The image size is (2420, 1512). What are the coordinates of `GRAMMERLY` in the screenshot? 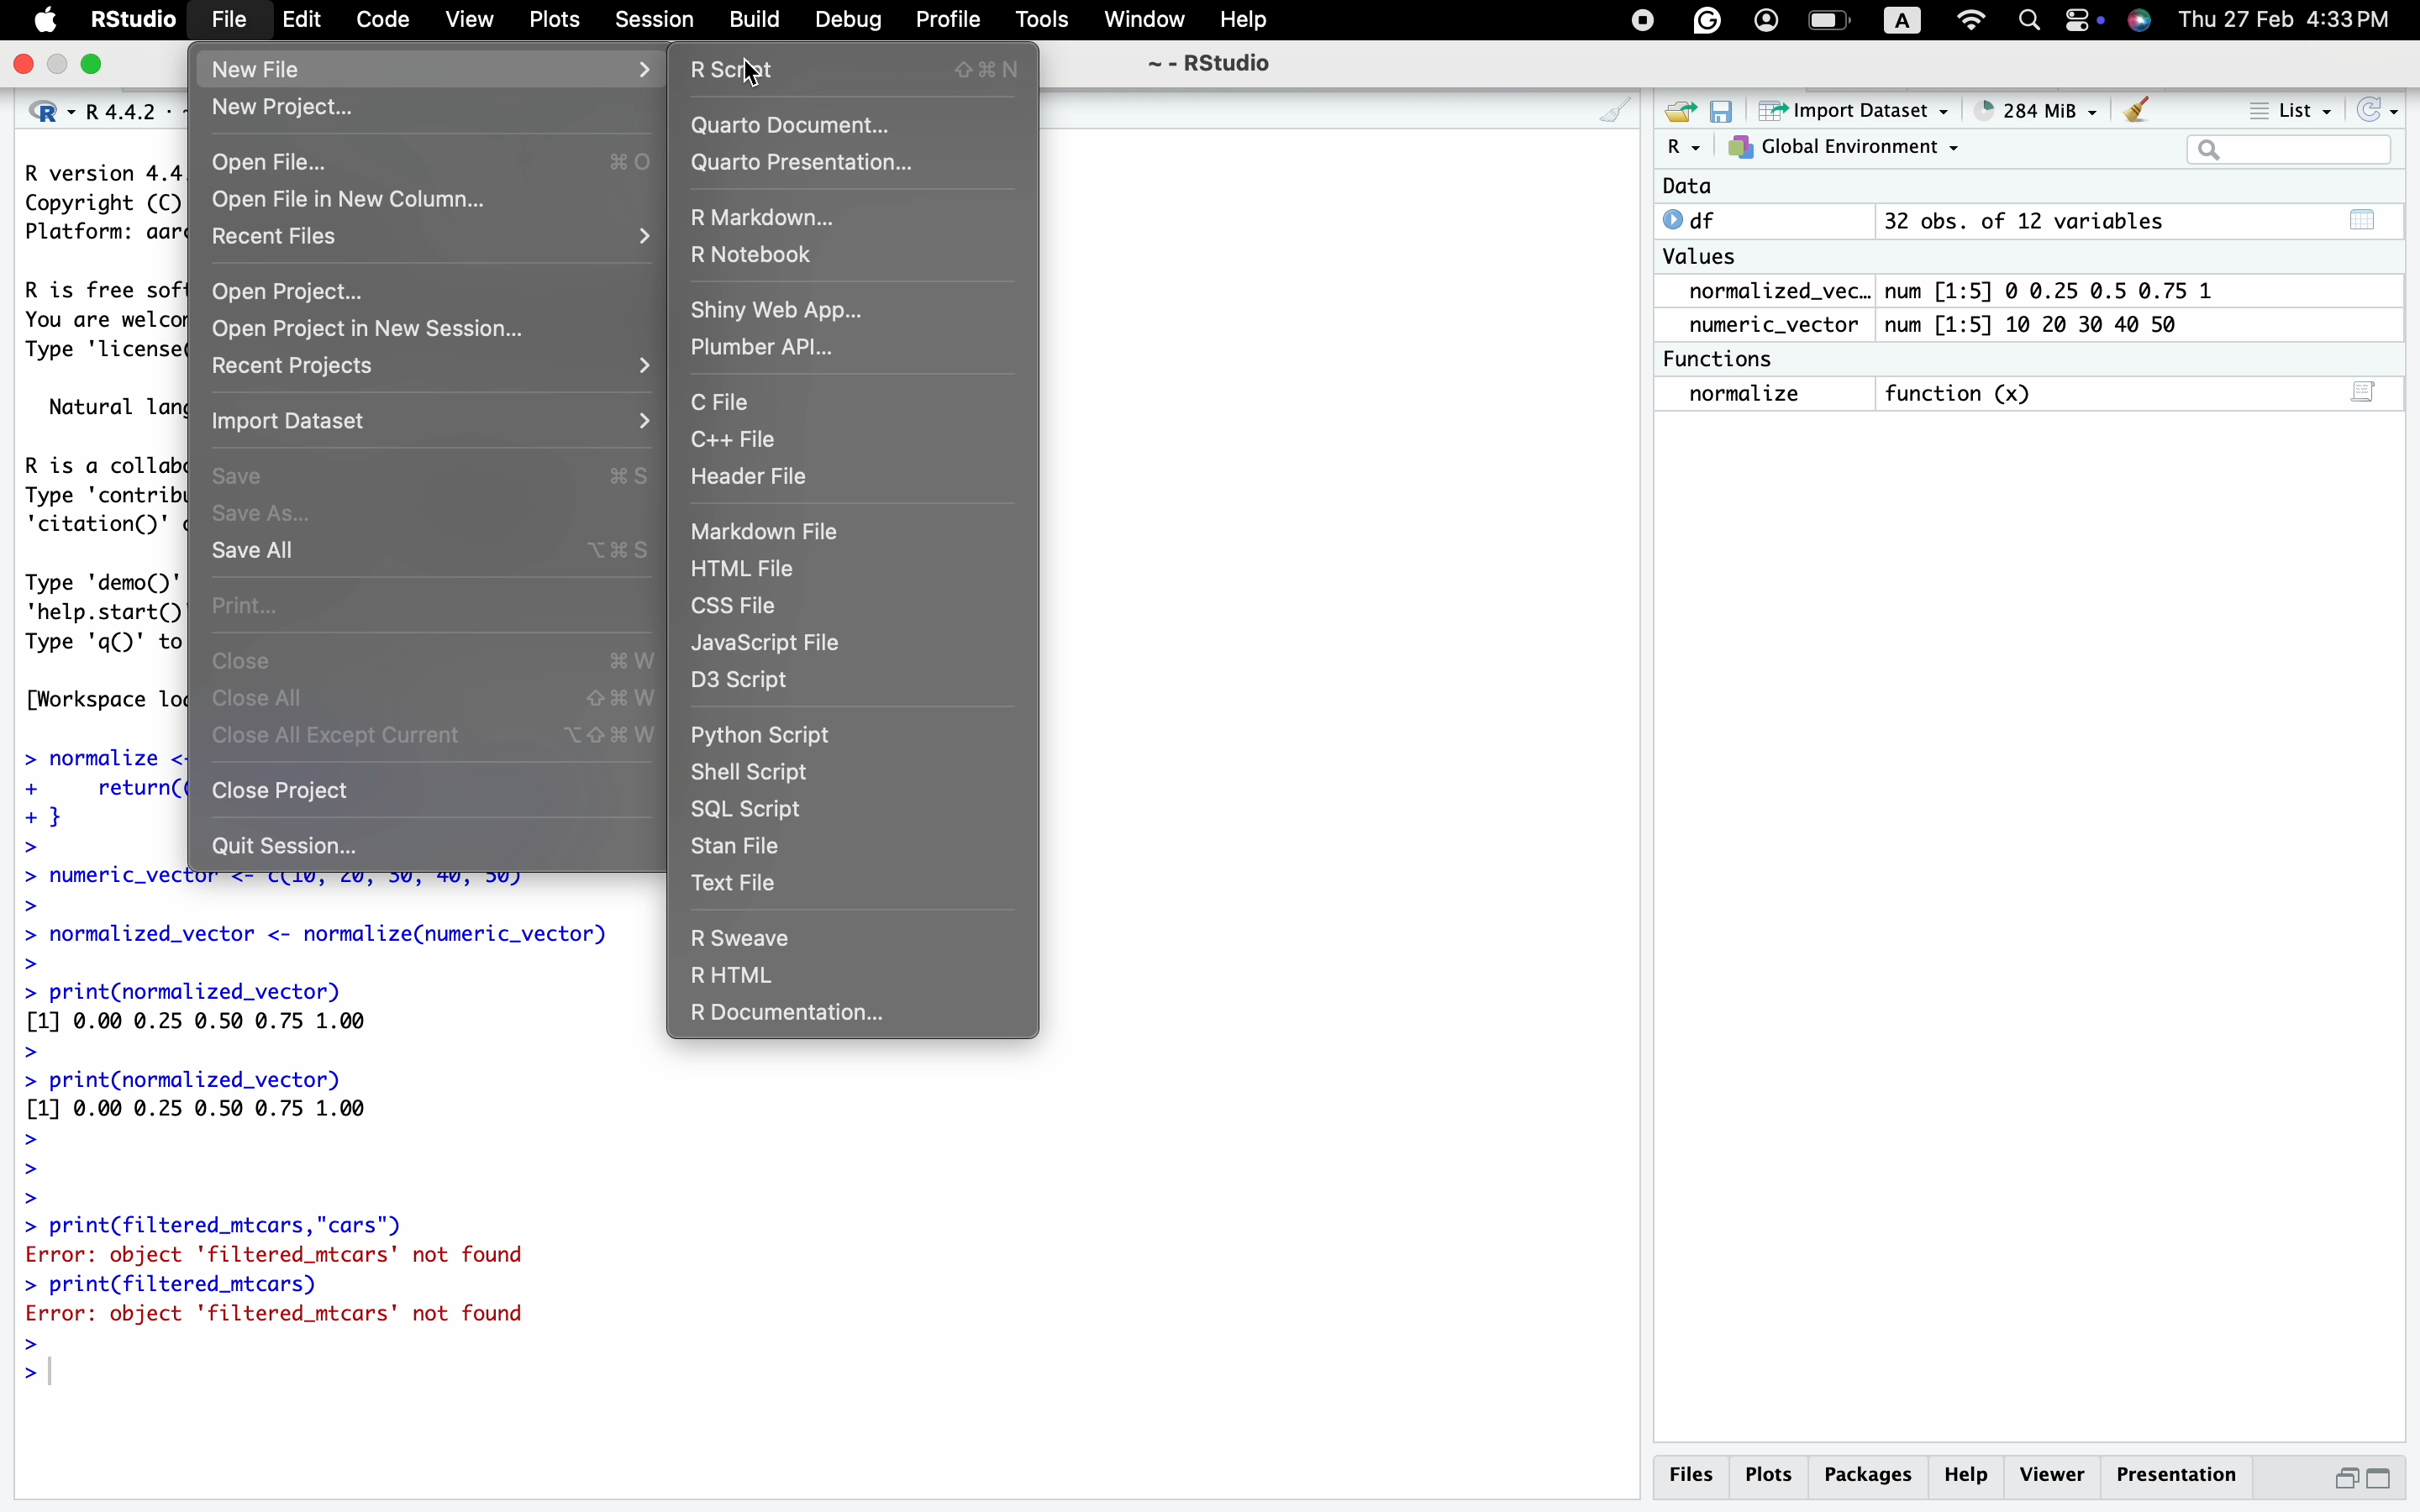 It's located at (1707, 18).